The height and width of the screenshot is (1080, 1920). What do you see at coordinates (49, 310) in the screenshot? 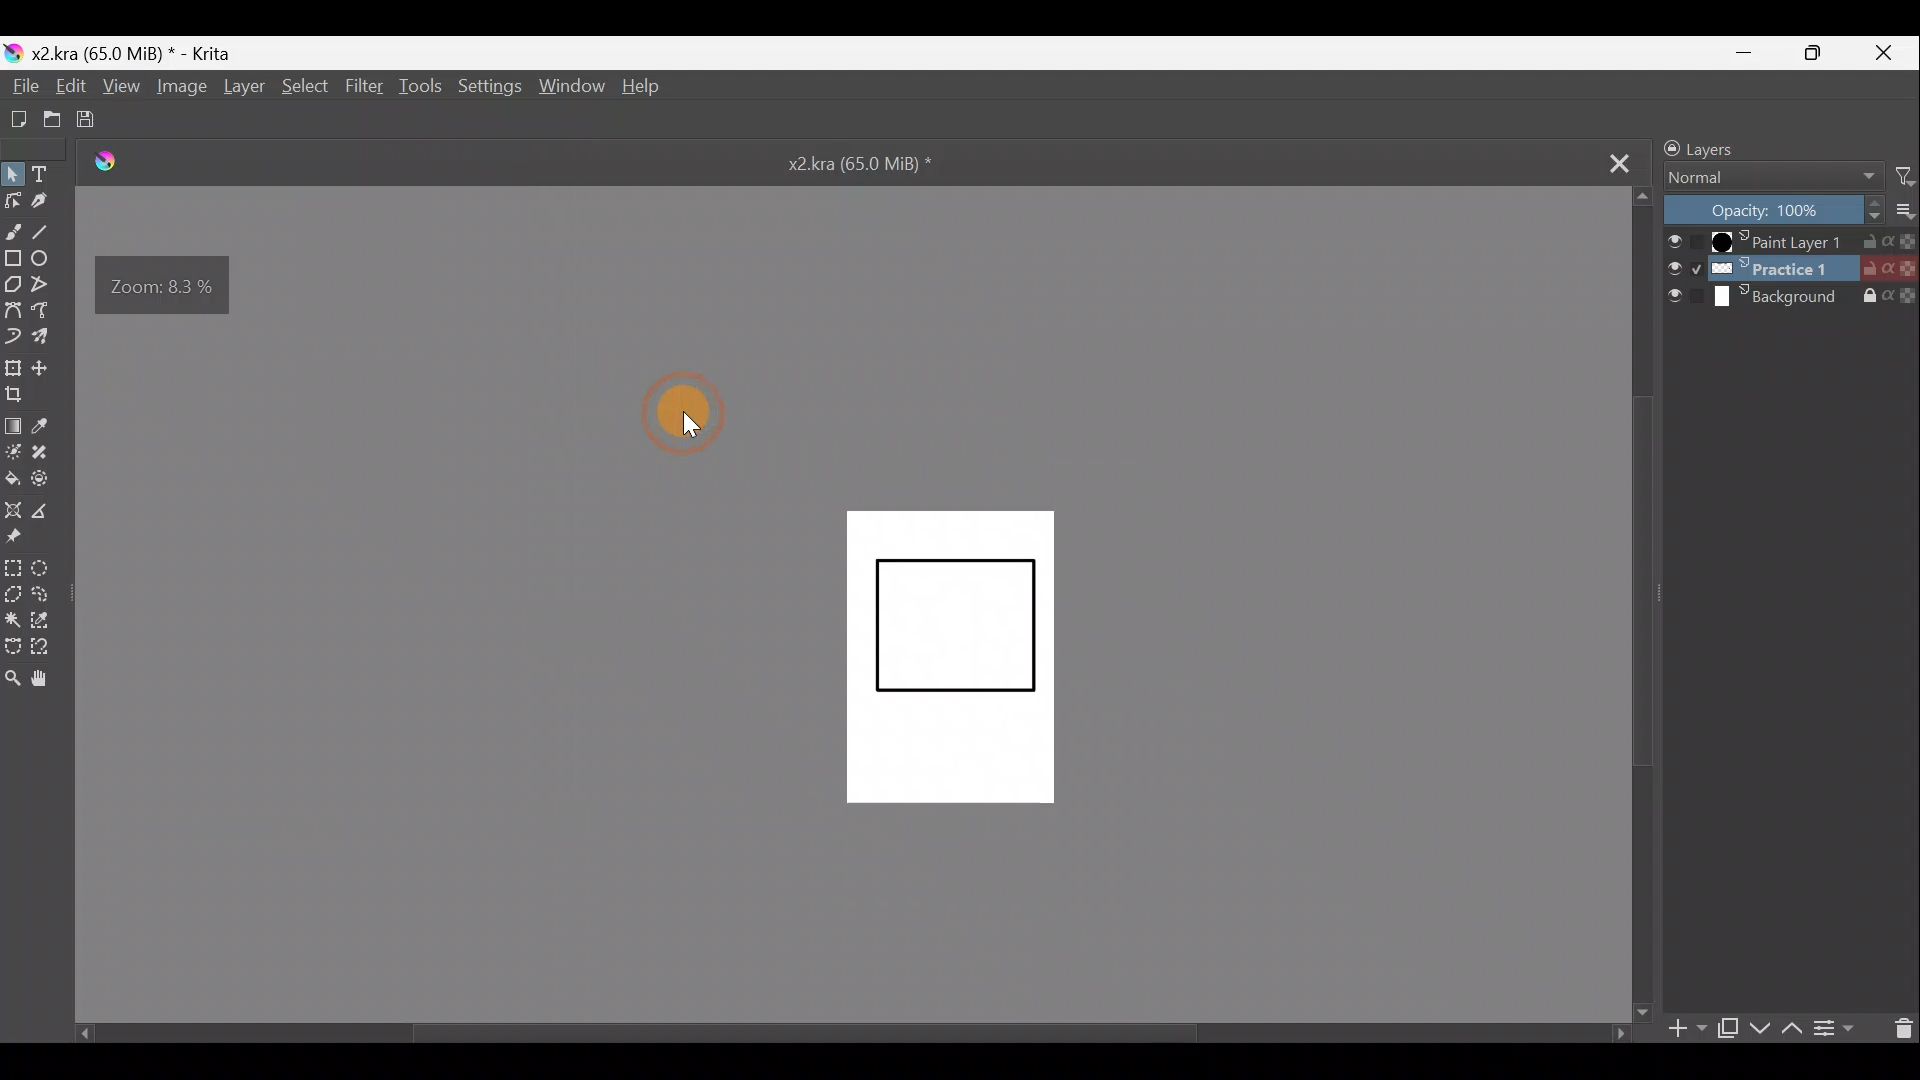
I see `Freehand path tool` at bounding box center [49, 310].